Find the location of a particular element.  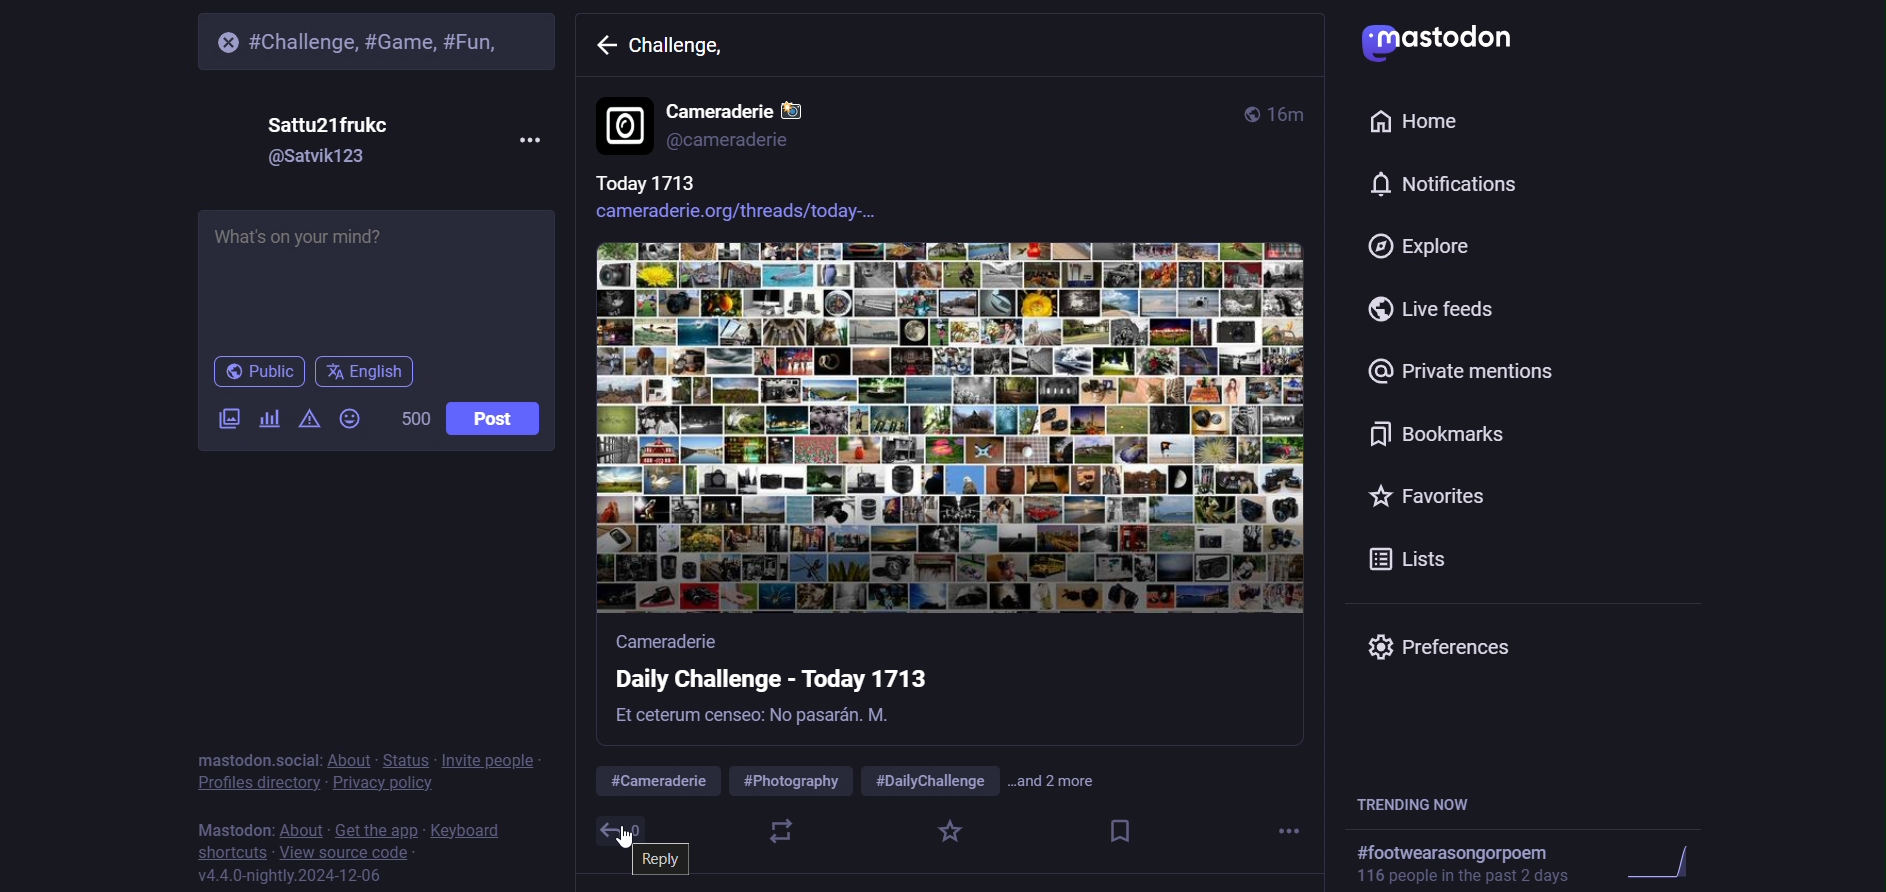

home is located at coordinates (1417, 122).